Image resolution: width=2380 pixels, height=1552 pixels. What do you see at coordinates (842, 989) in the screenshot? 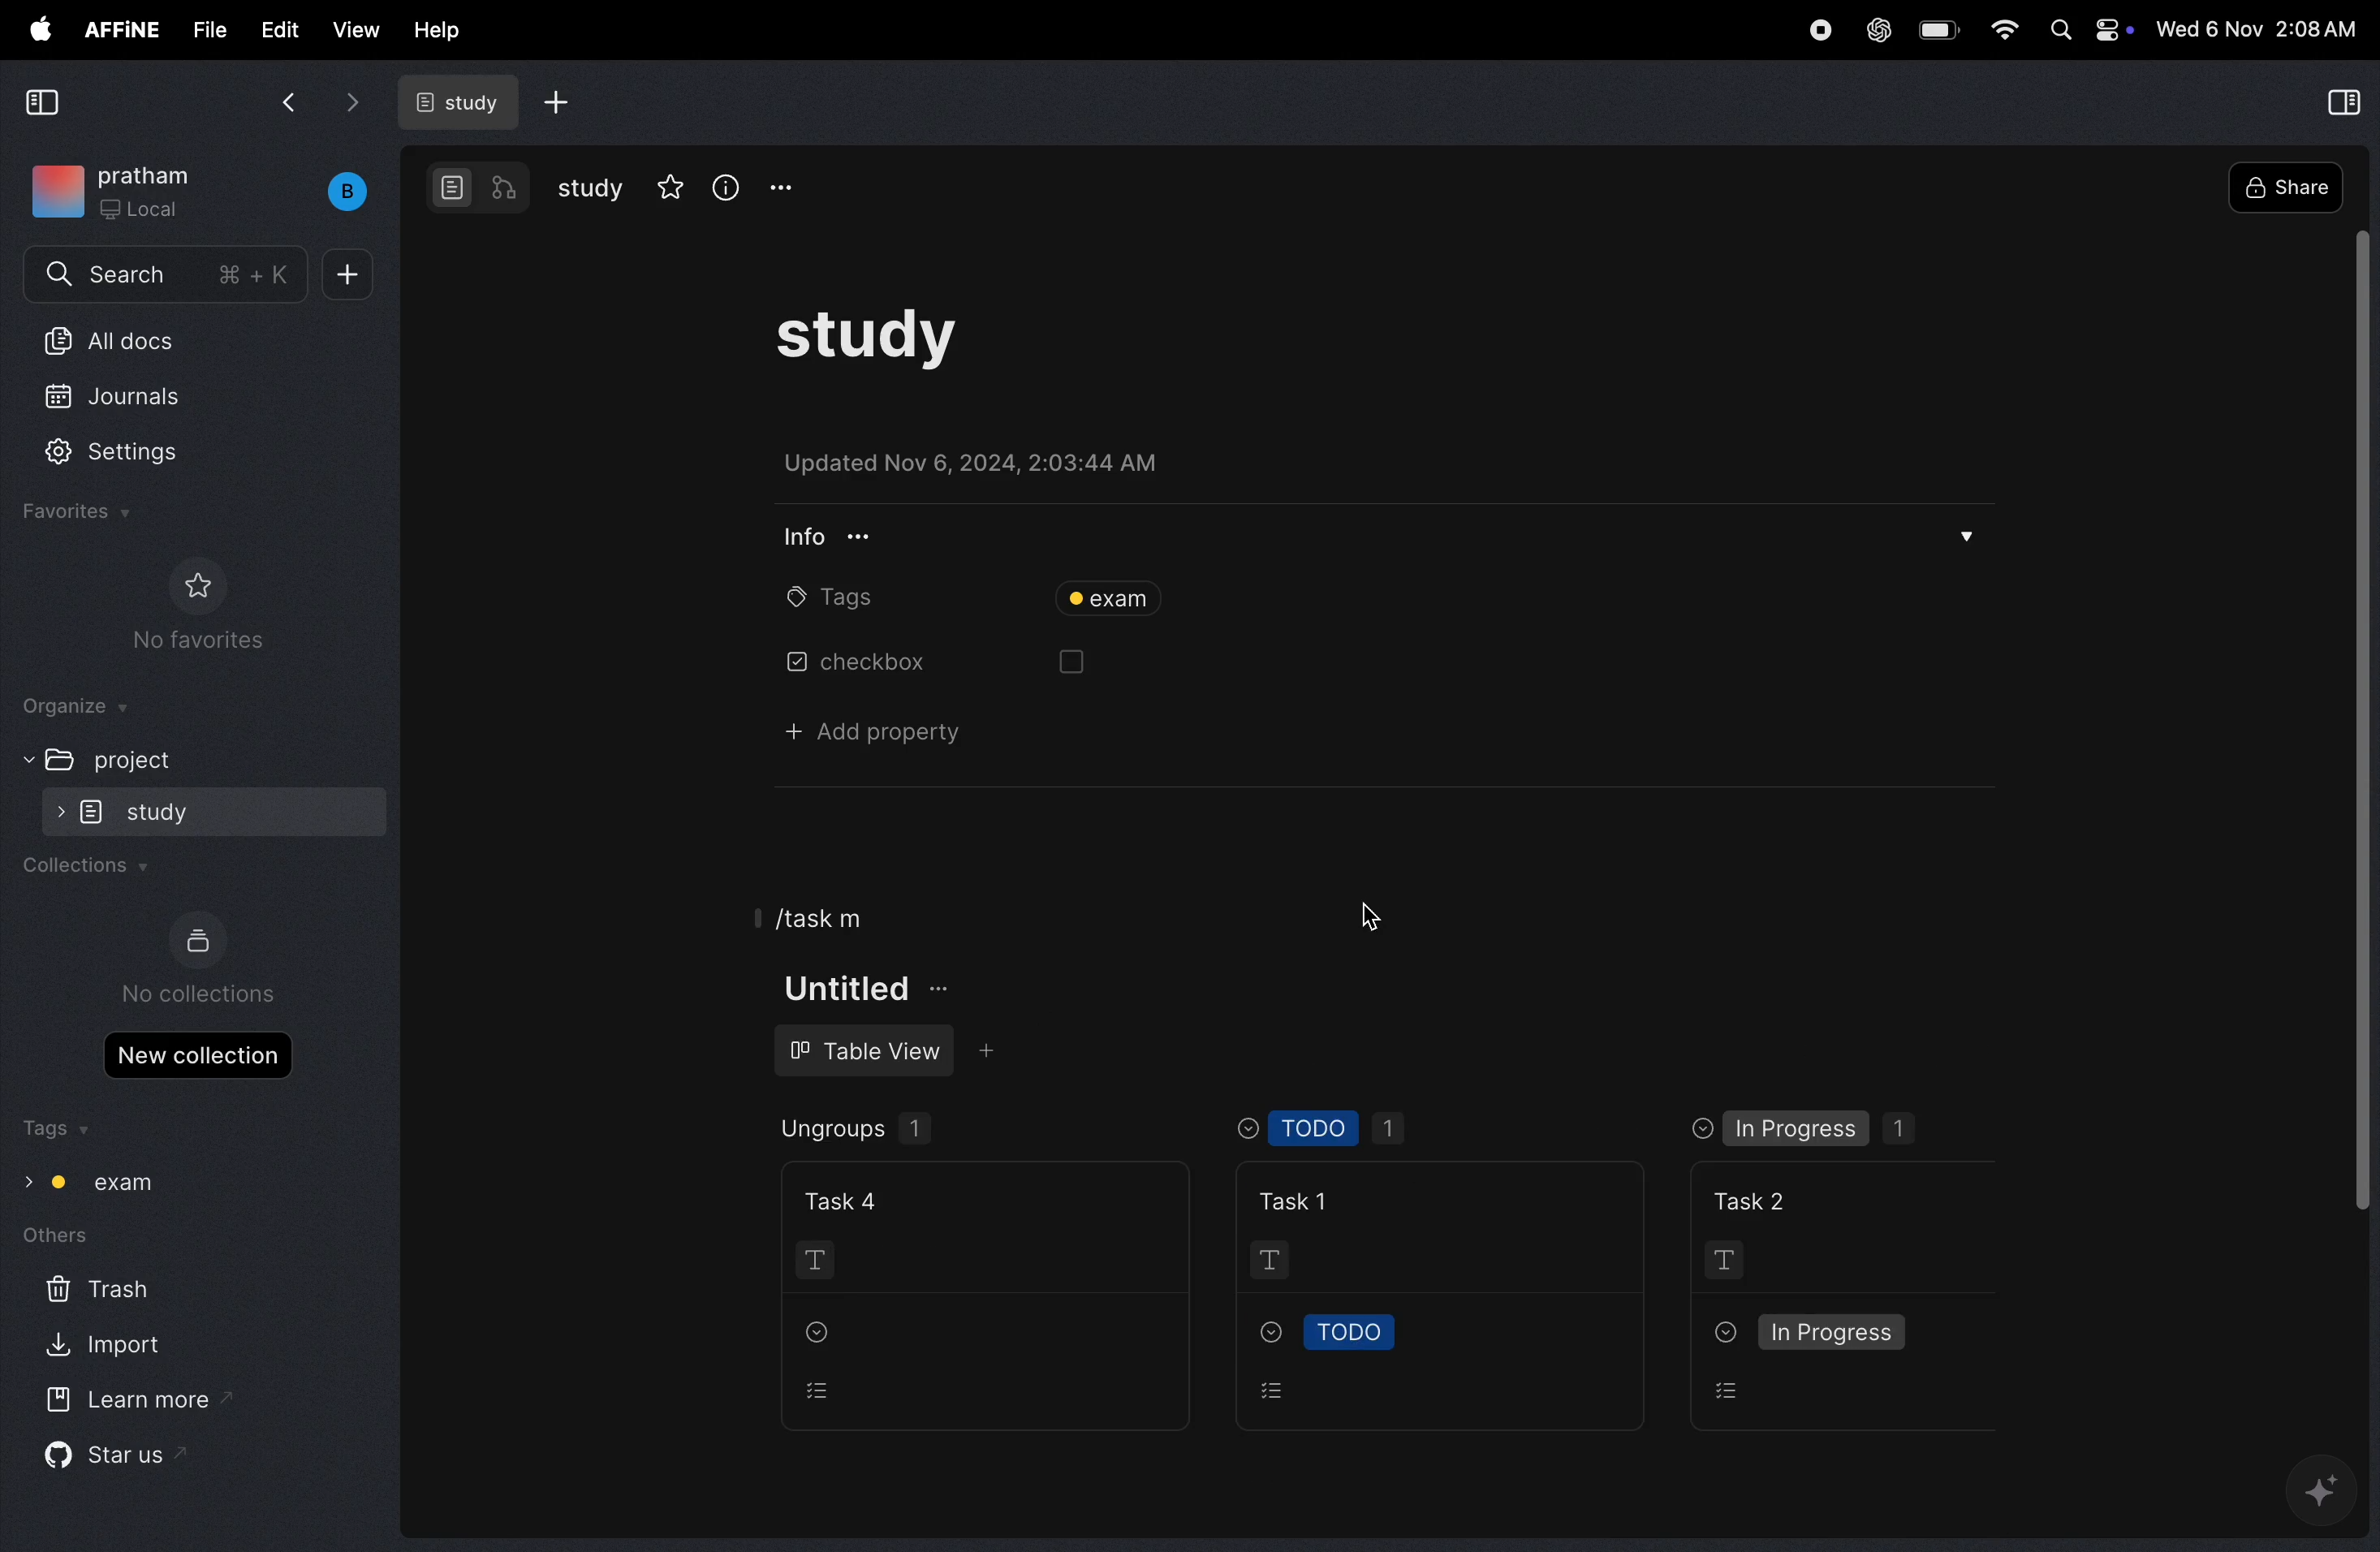
I see `titke` at bounding box center [842, 989].